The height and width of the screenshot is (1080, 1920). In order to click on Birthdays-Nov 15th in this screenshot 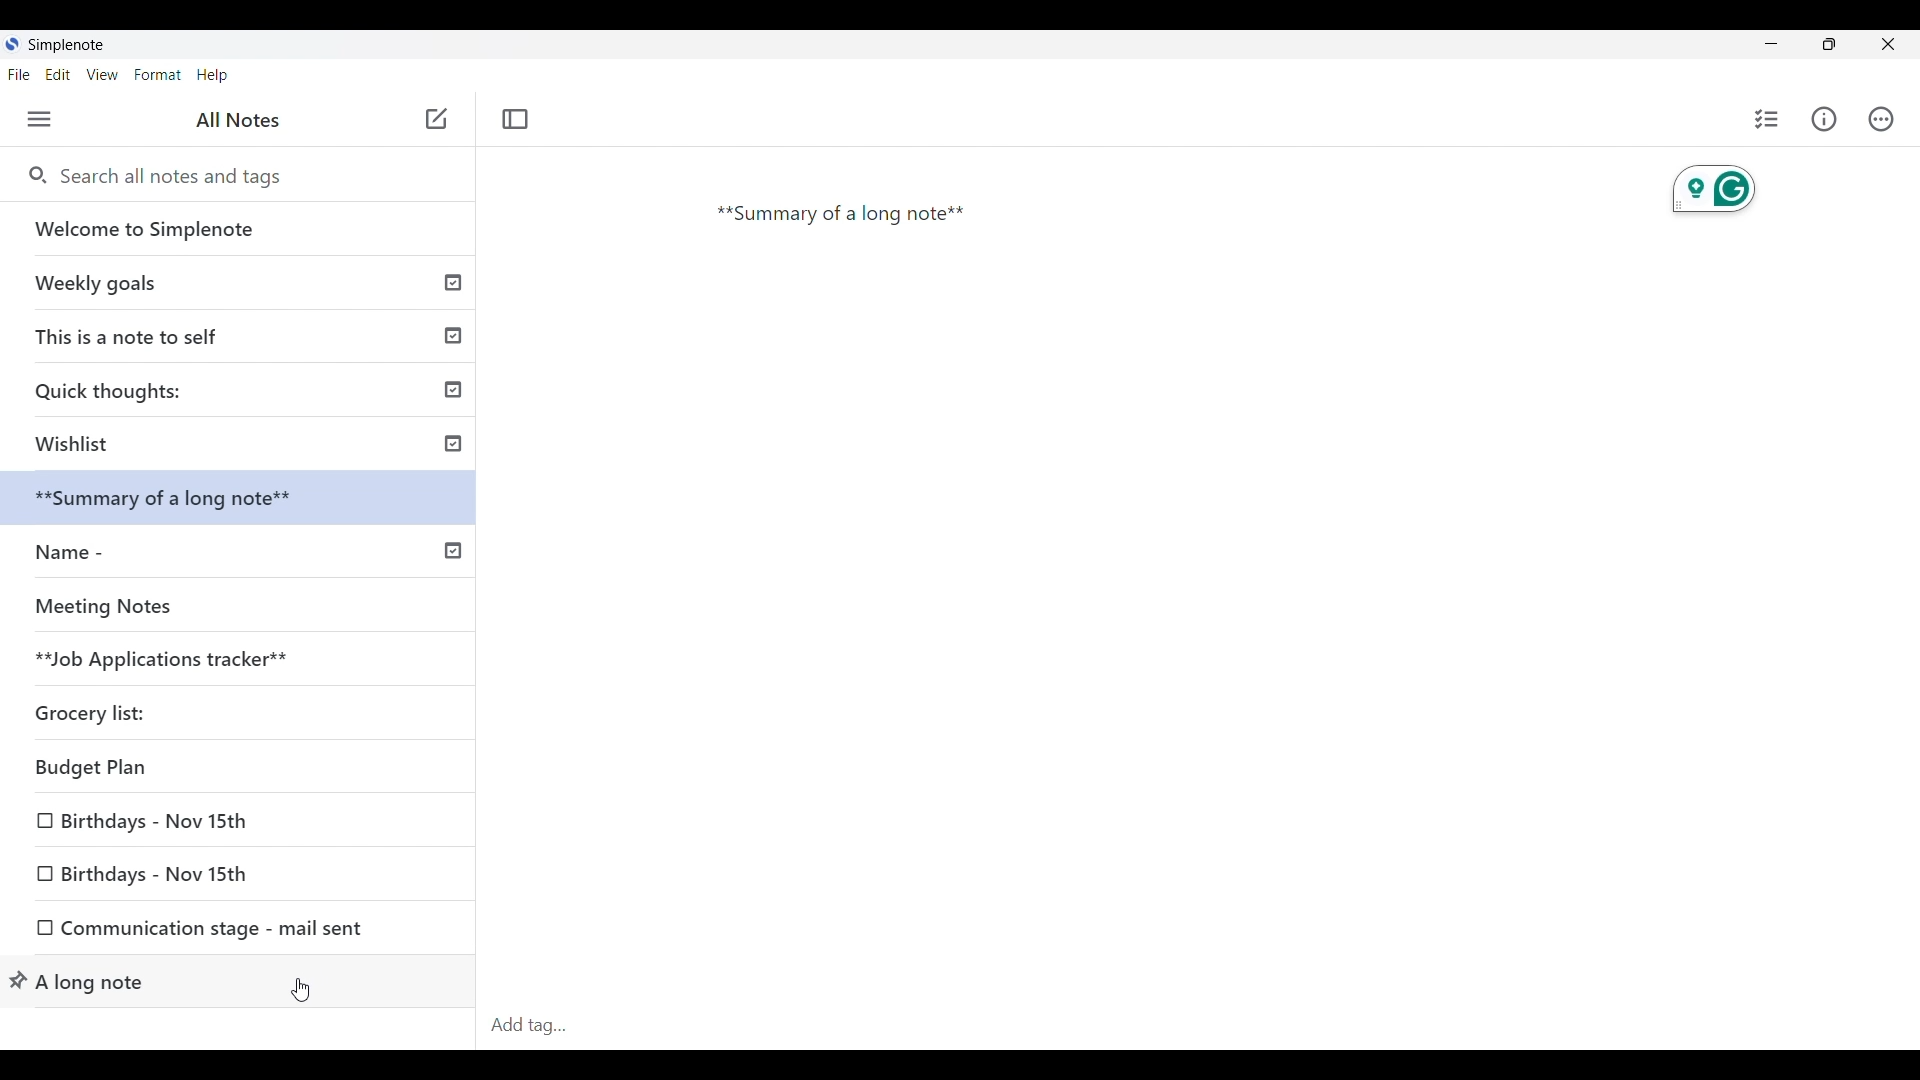, I will do `click(162, 825)`.